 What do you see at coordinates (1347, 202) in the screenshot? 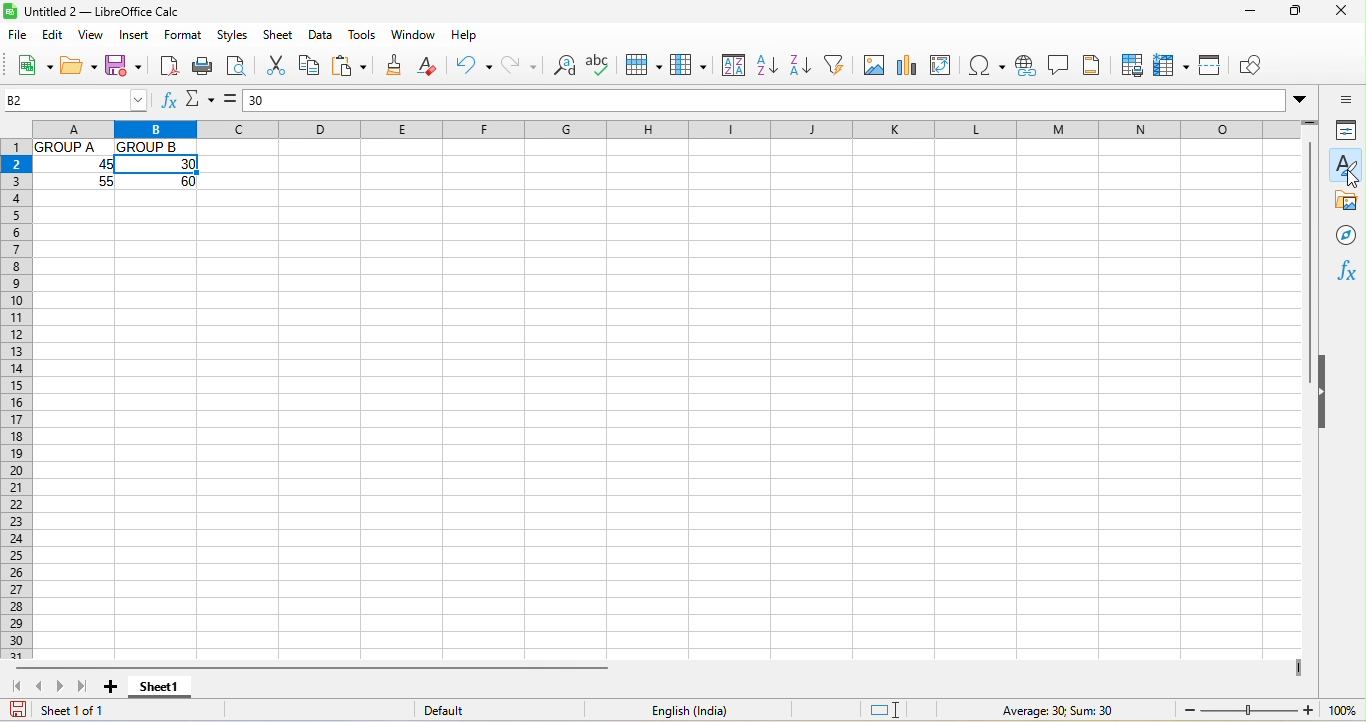
I see `gallary` at bounding box center [1347, 202].